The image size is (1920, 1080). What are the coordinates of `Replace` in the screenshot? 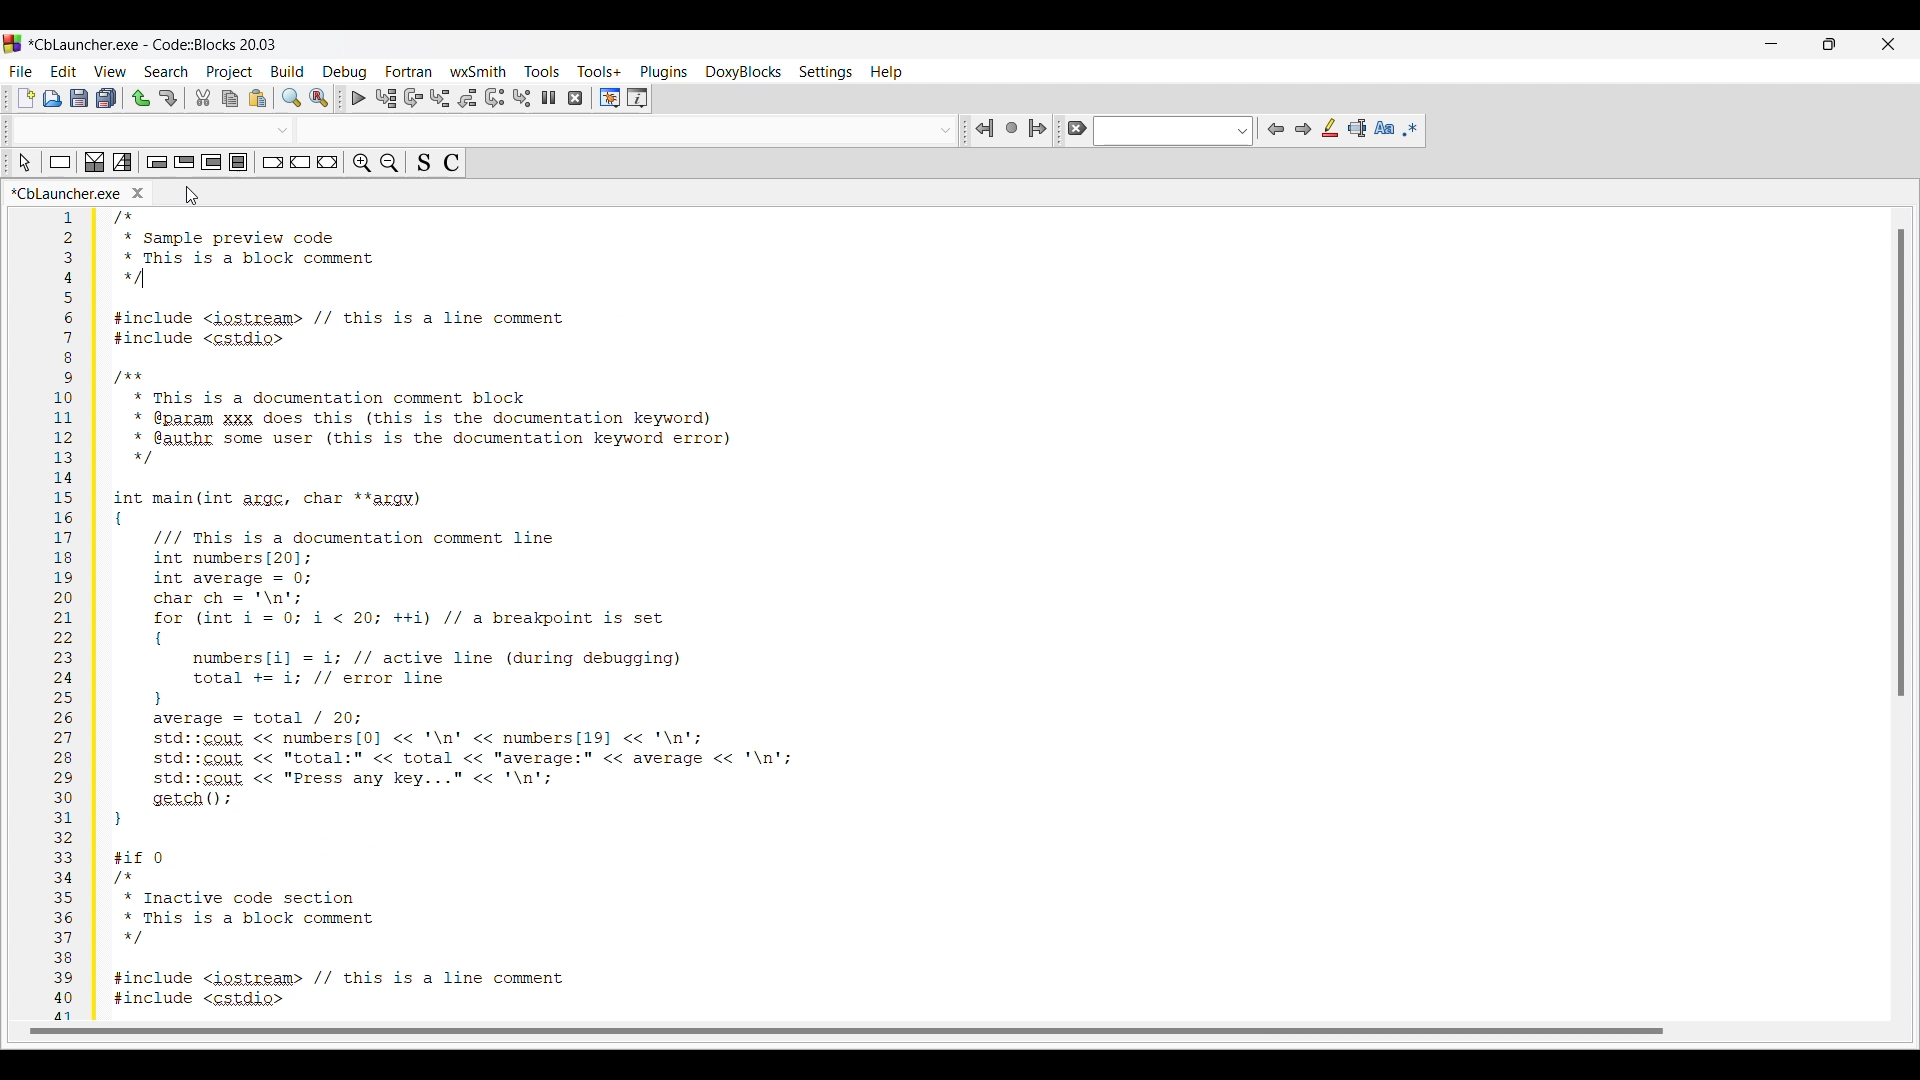 It's located at (319, 98).